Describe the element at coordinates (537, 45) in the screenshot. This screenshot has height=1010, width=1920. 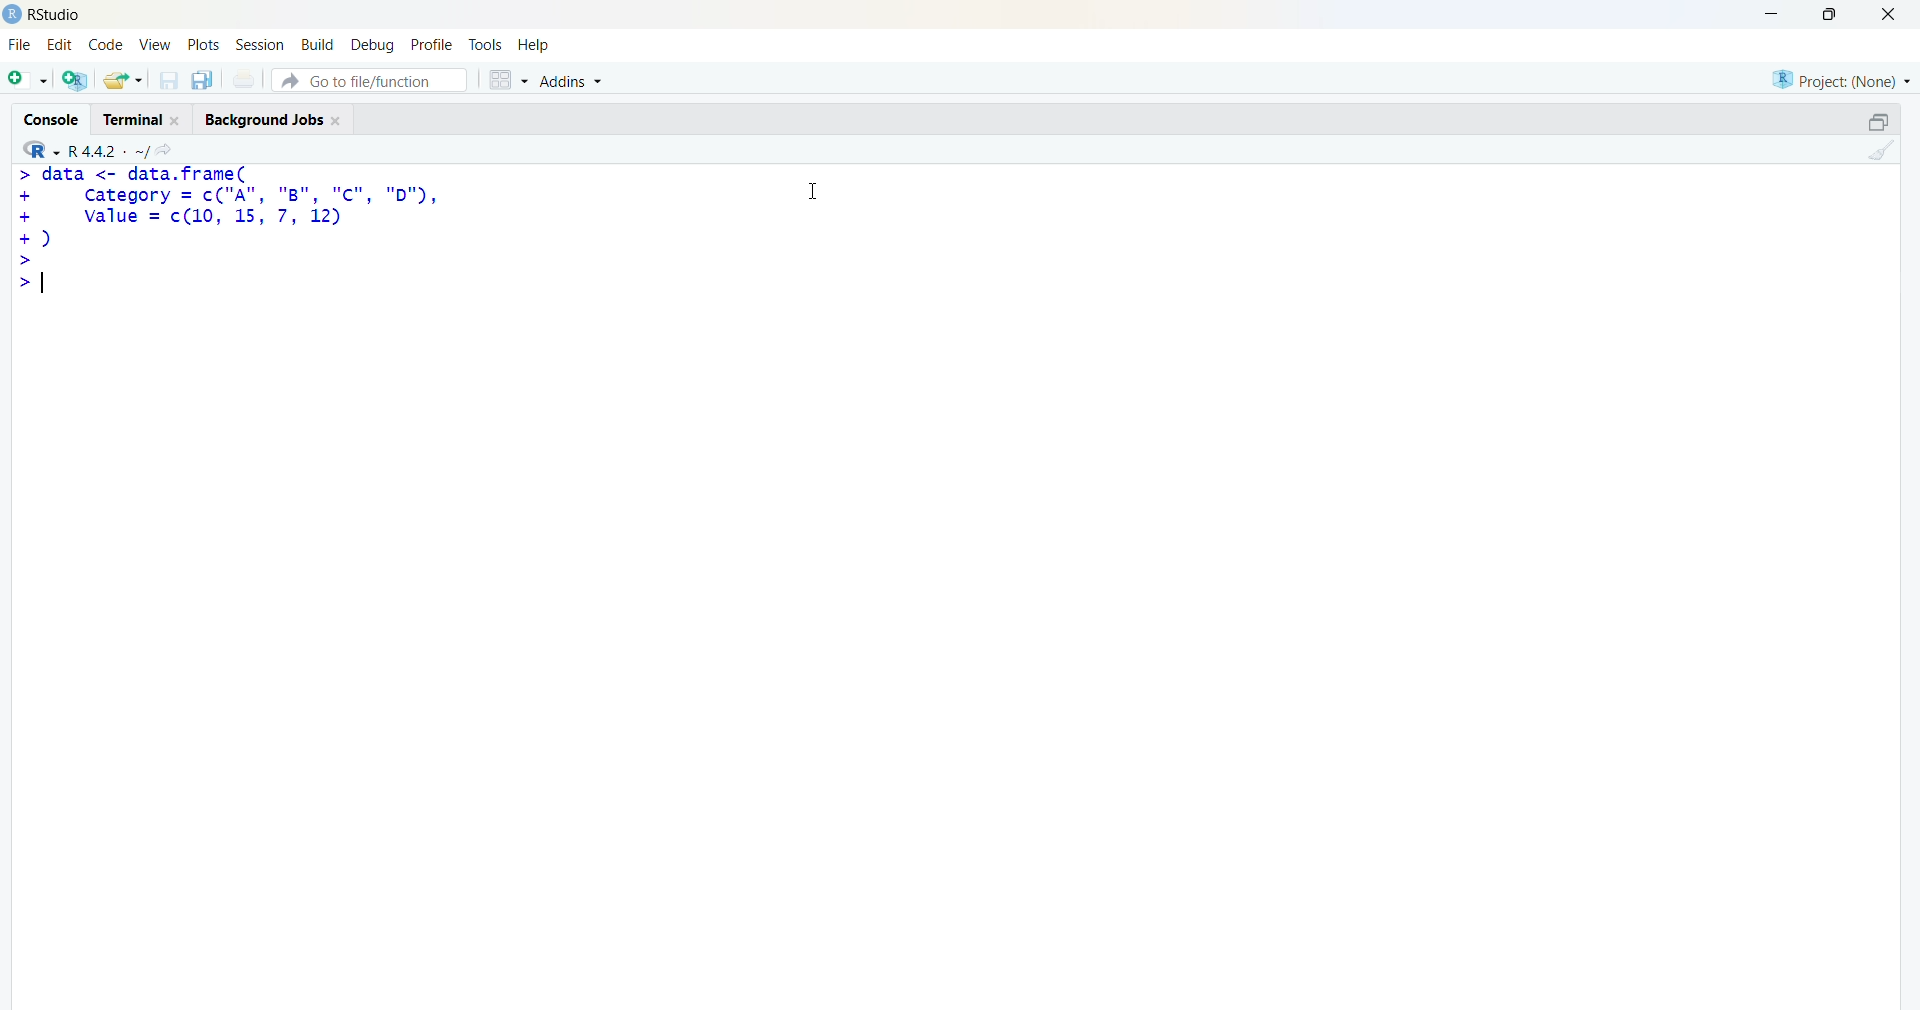
I see `help` at that location.